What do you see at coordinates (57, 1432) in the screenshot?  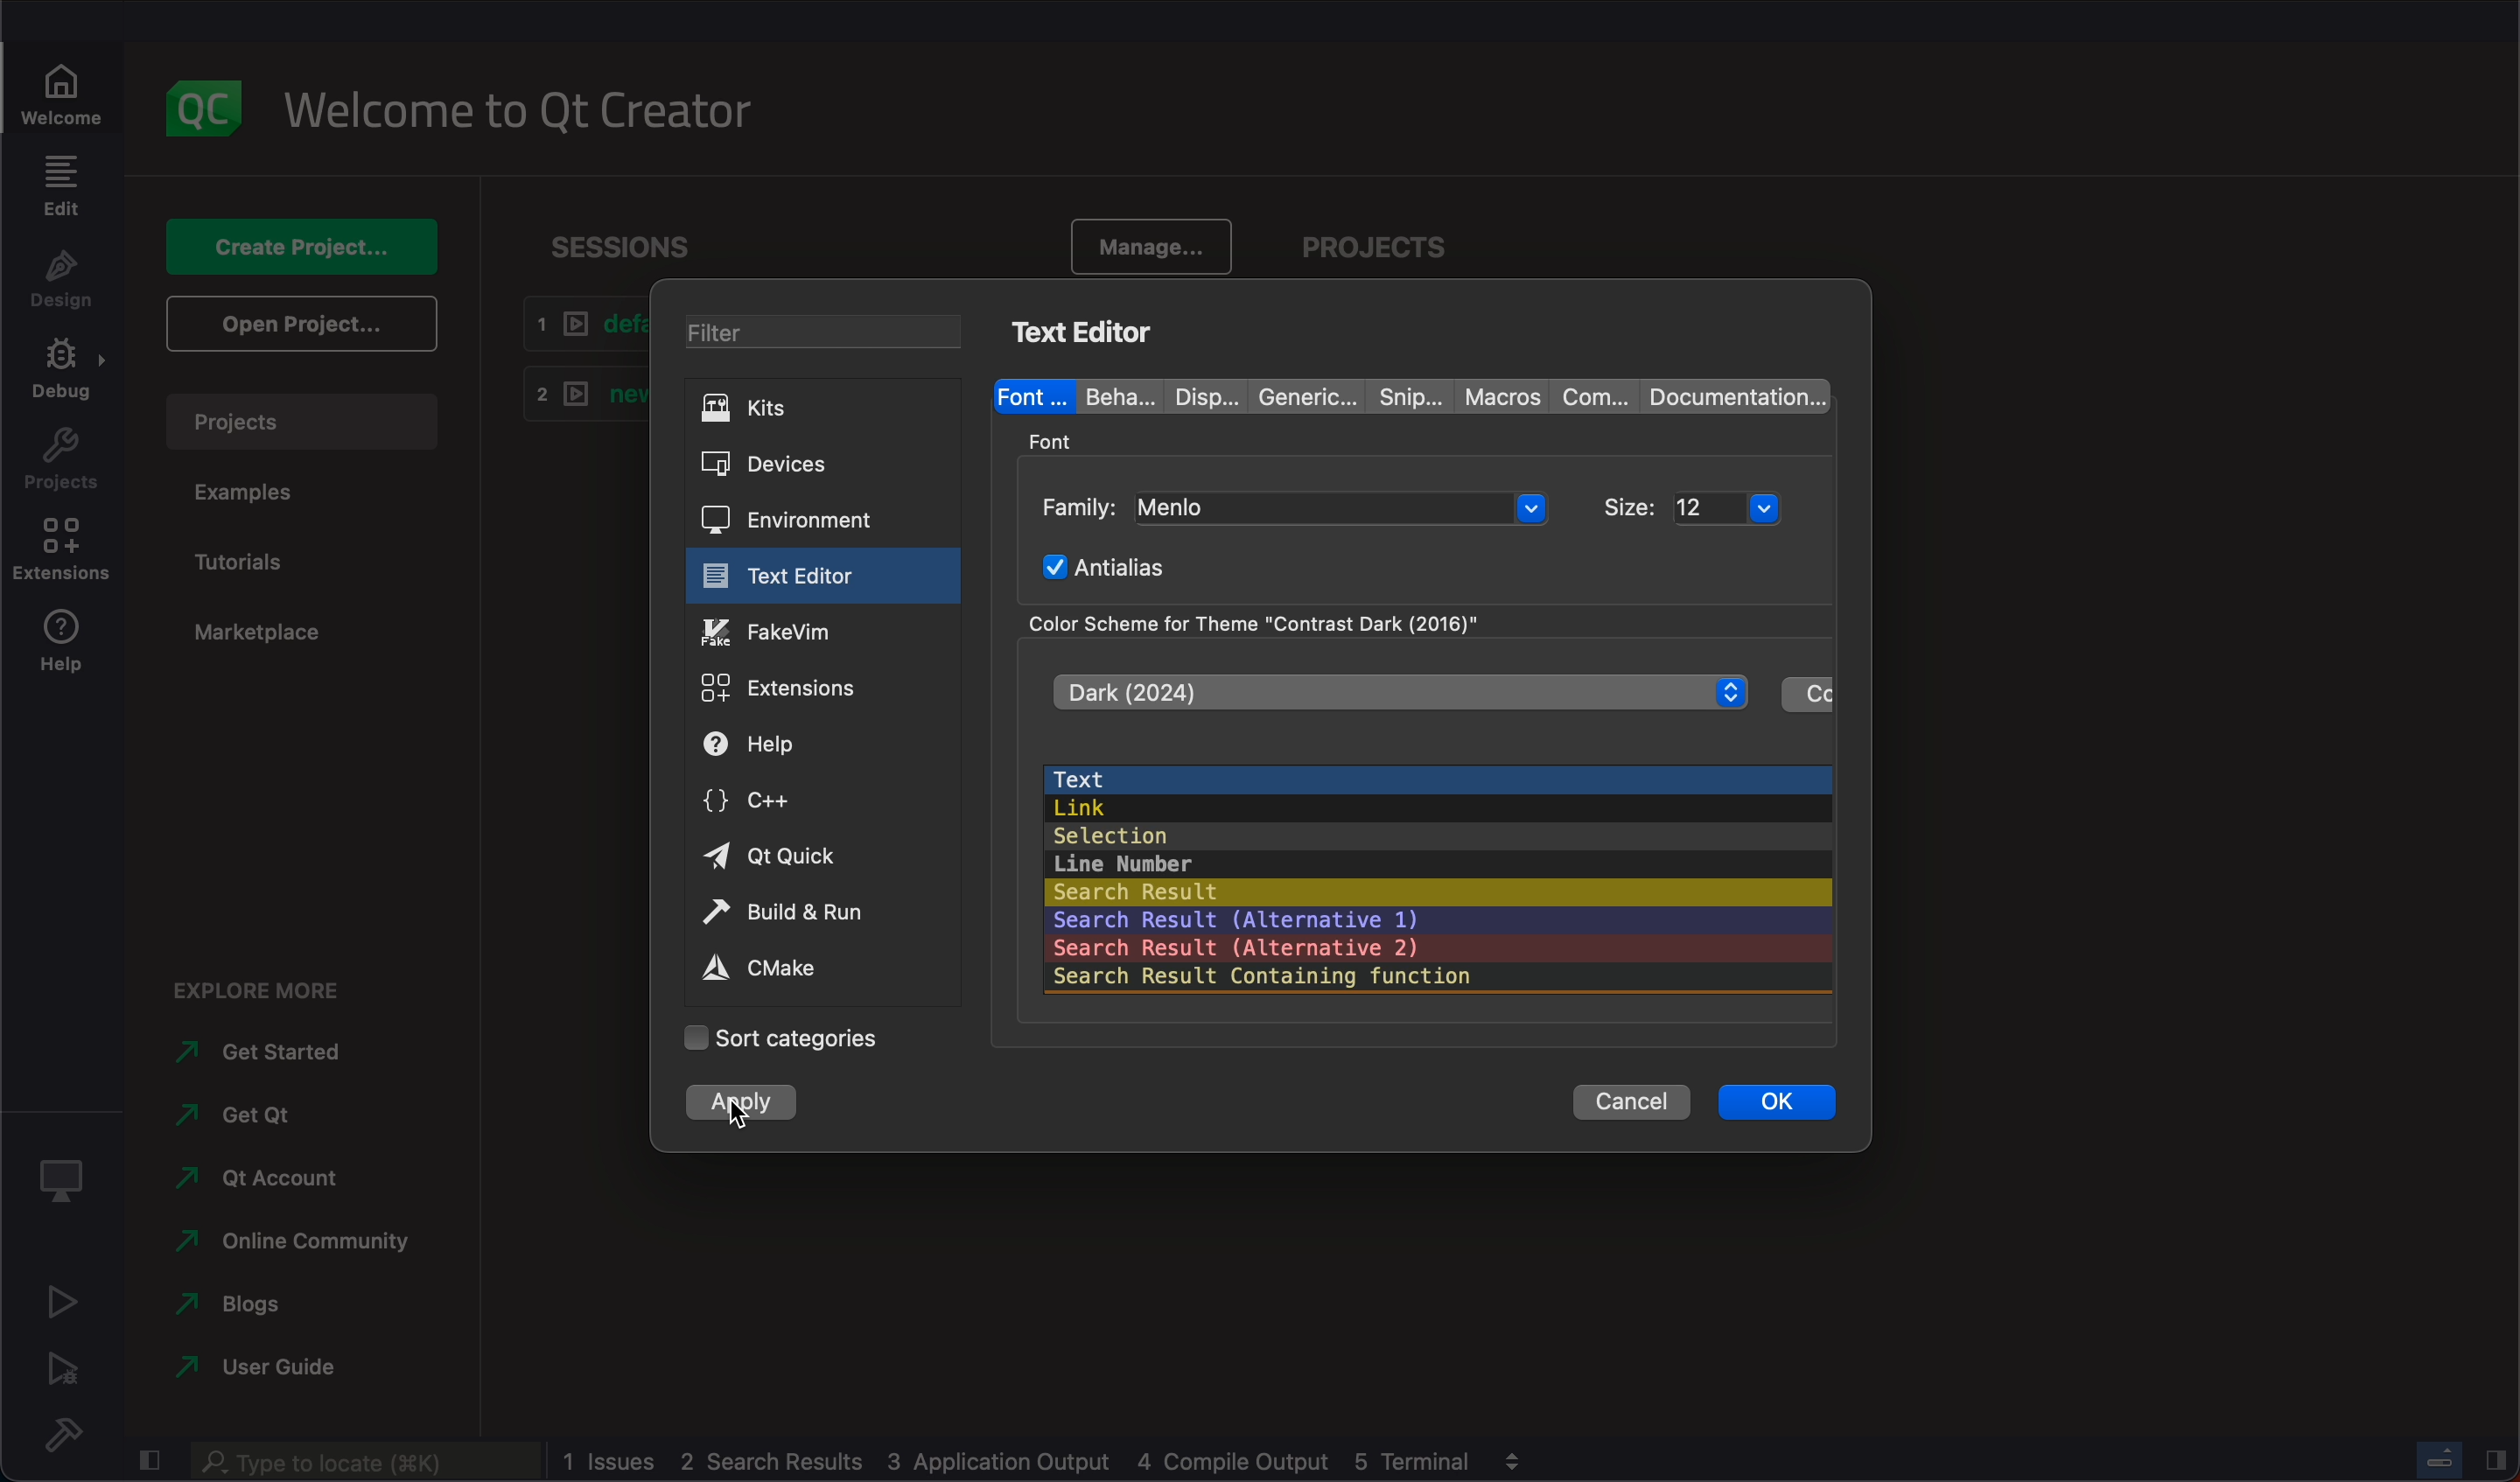 I see `build` at bounding box center [57, 1432].